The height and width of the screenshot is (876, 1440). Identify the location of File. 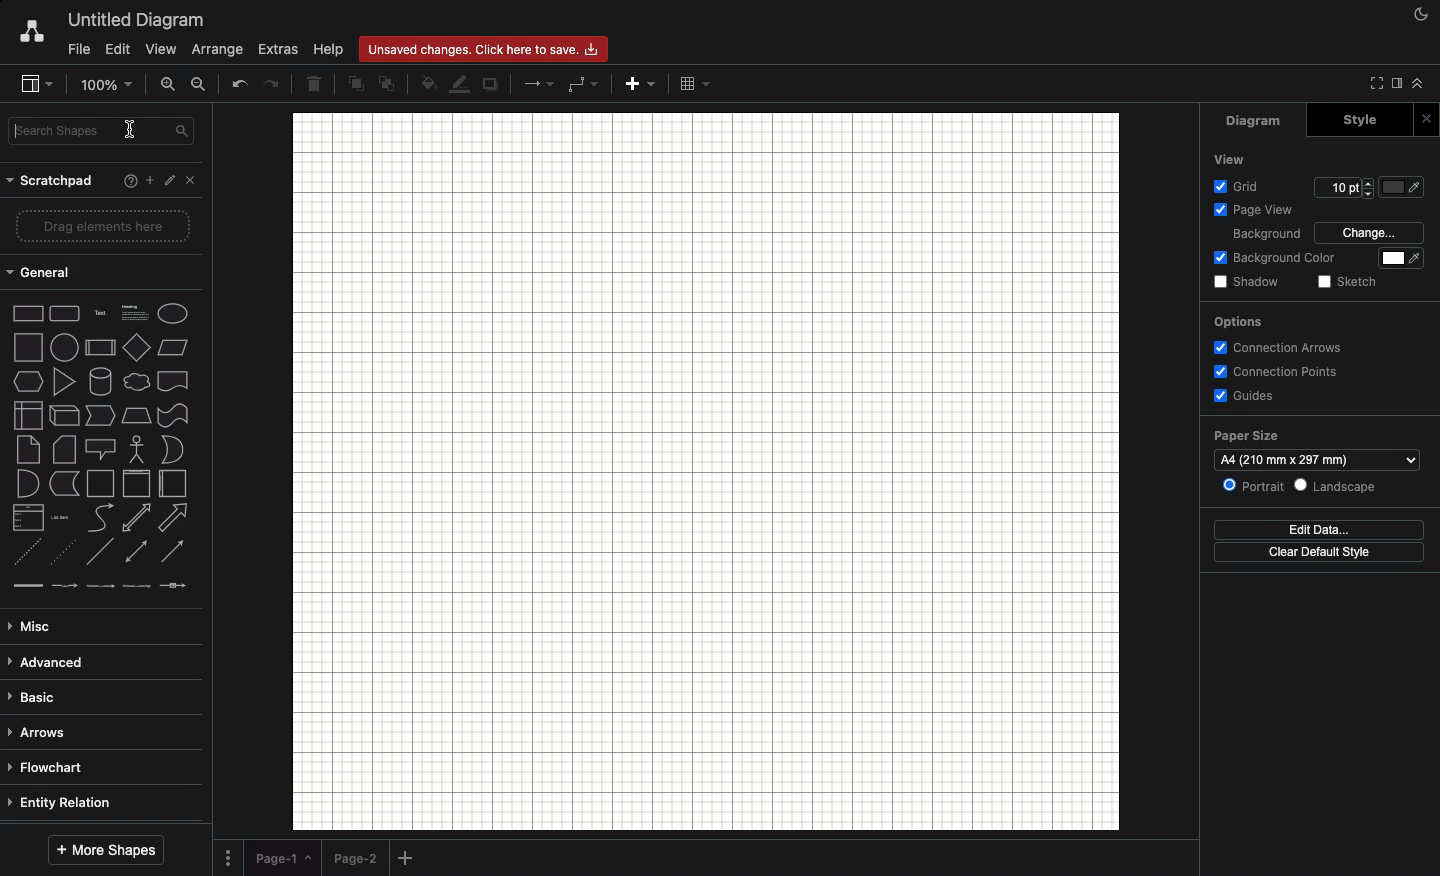
(76, 50).